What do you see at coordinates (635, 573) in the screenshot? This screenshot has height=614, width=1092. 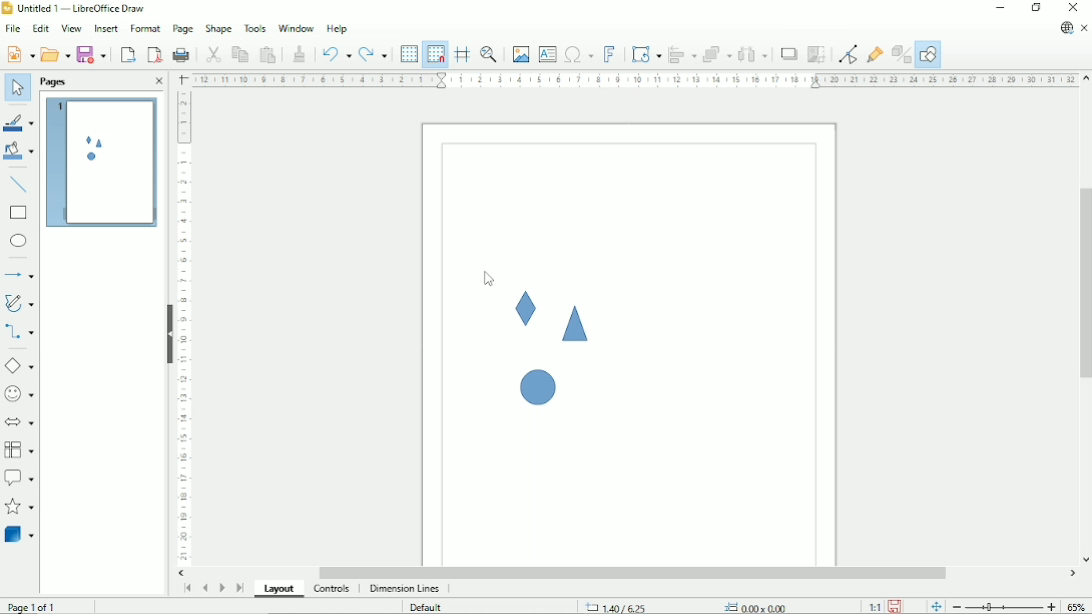 I see `Horizontal scrollbar` at bounding box center [635, 573].